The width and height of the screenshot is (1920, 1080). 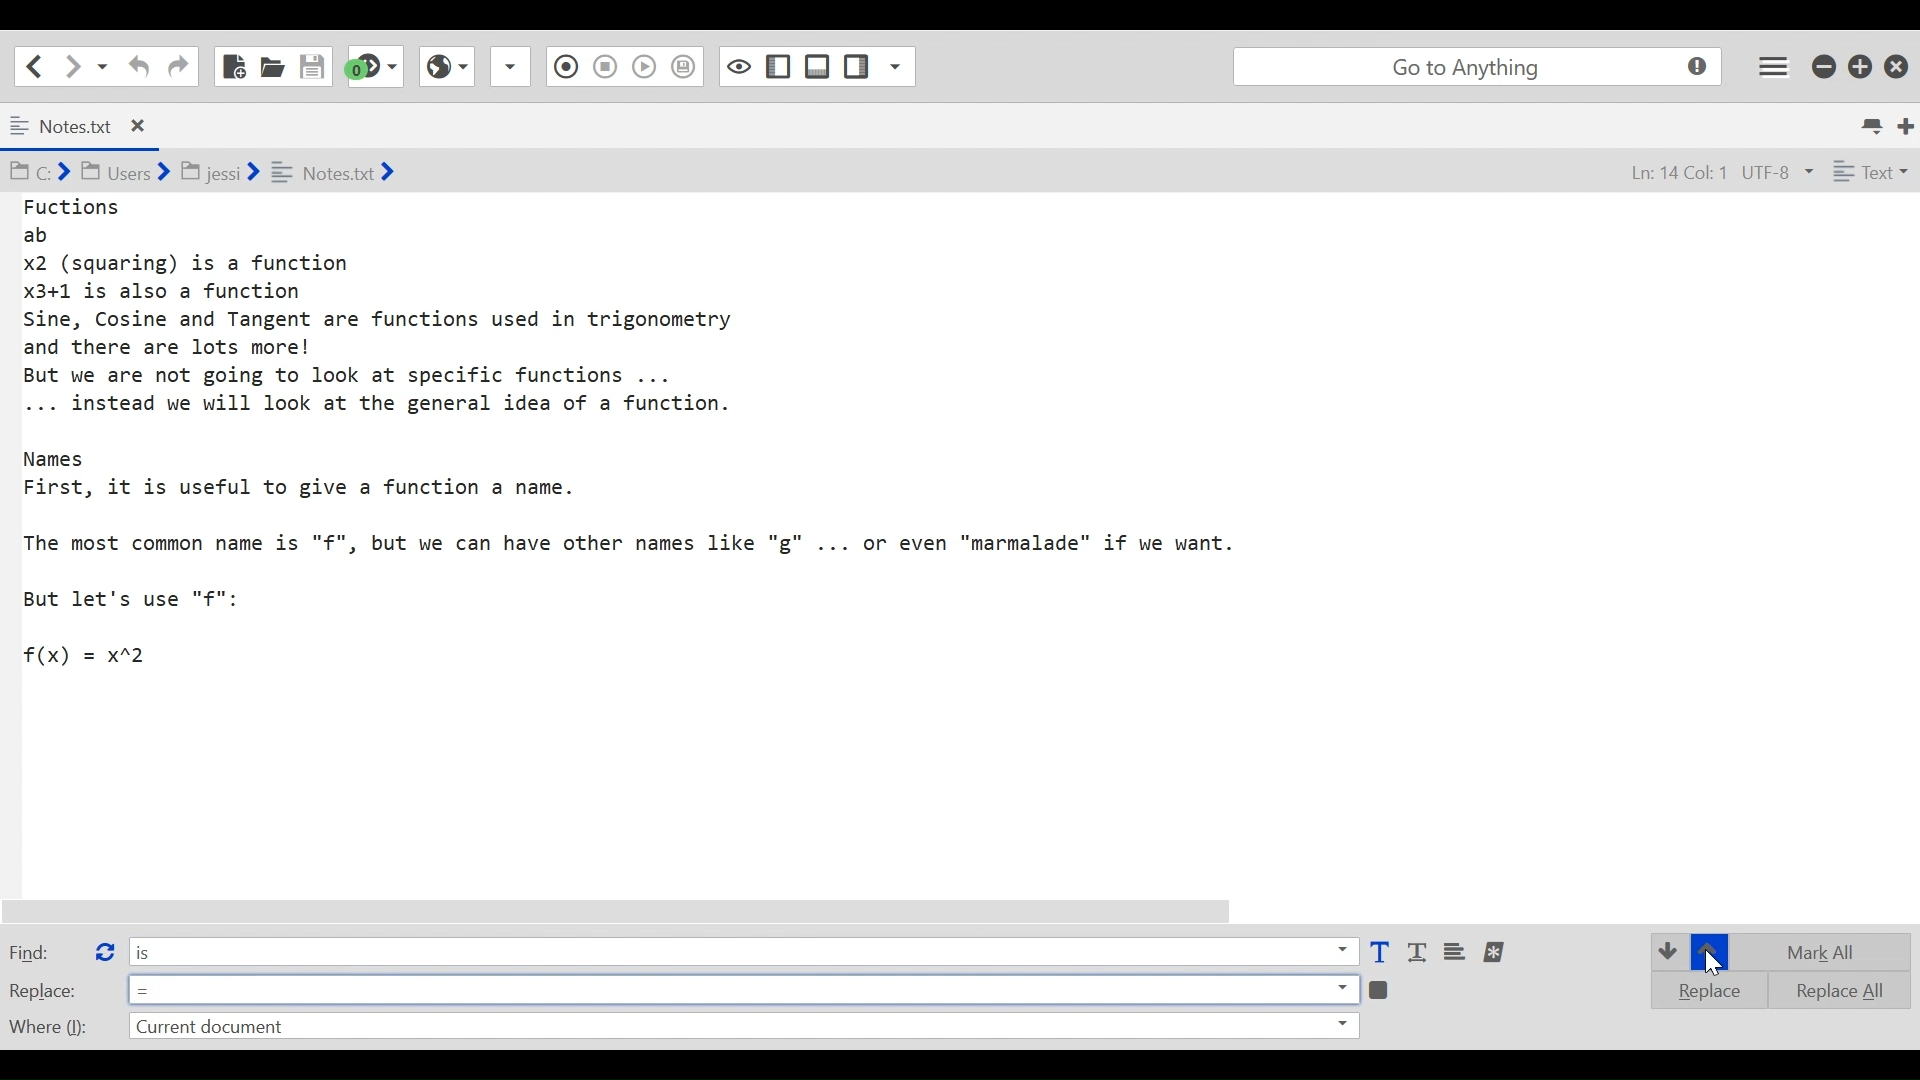 I want to click on Replace All, so click(x=1826, y=988).